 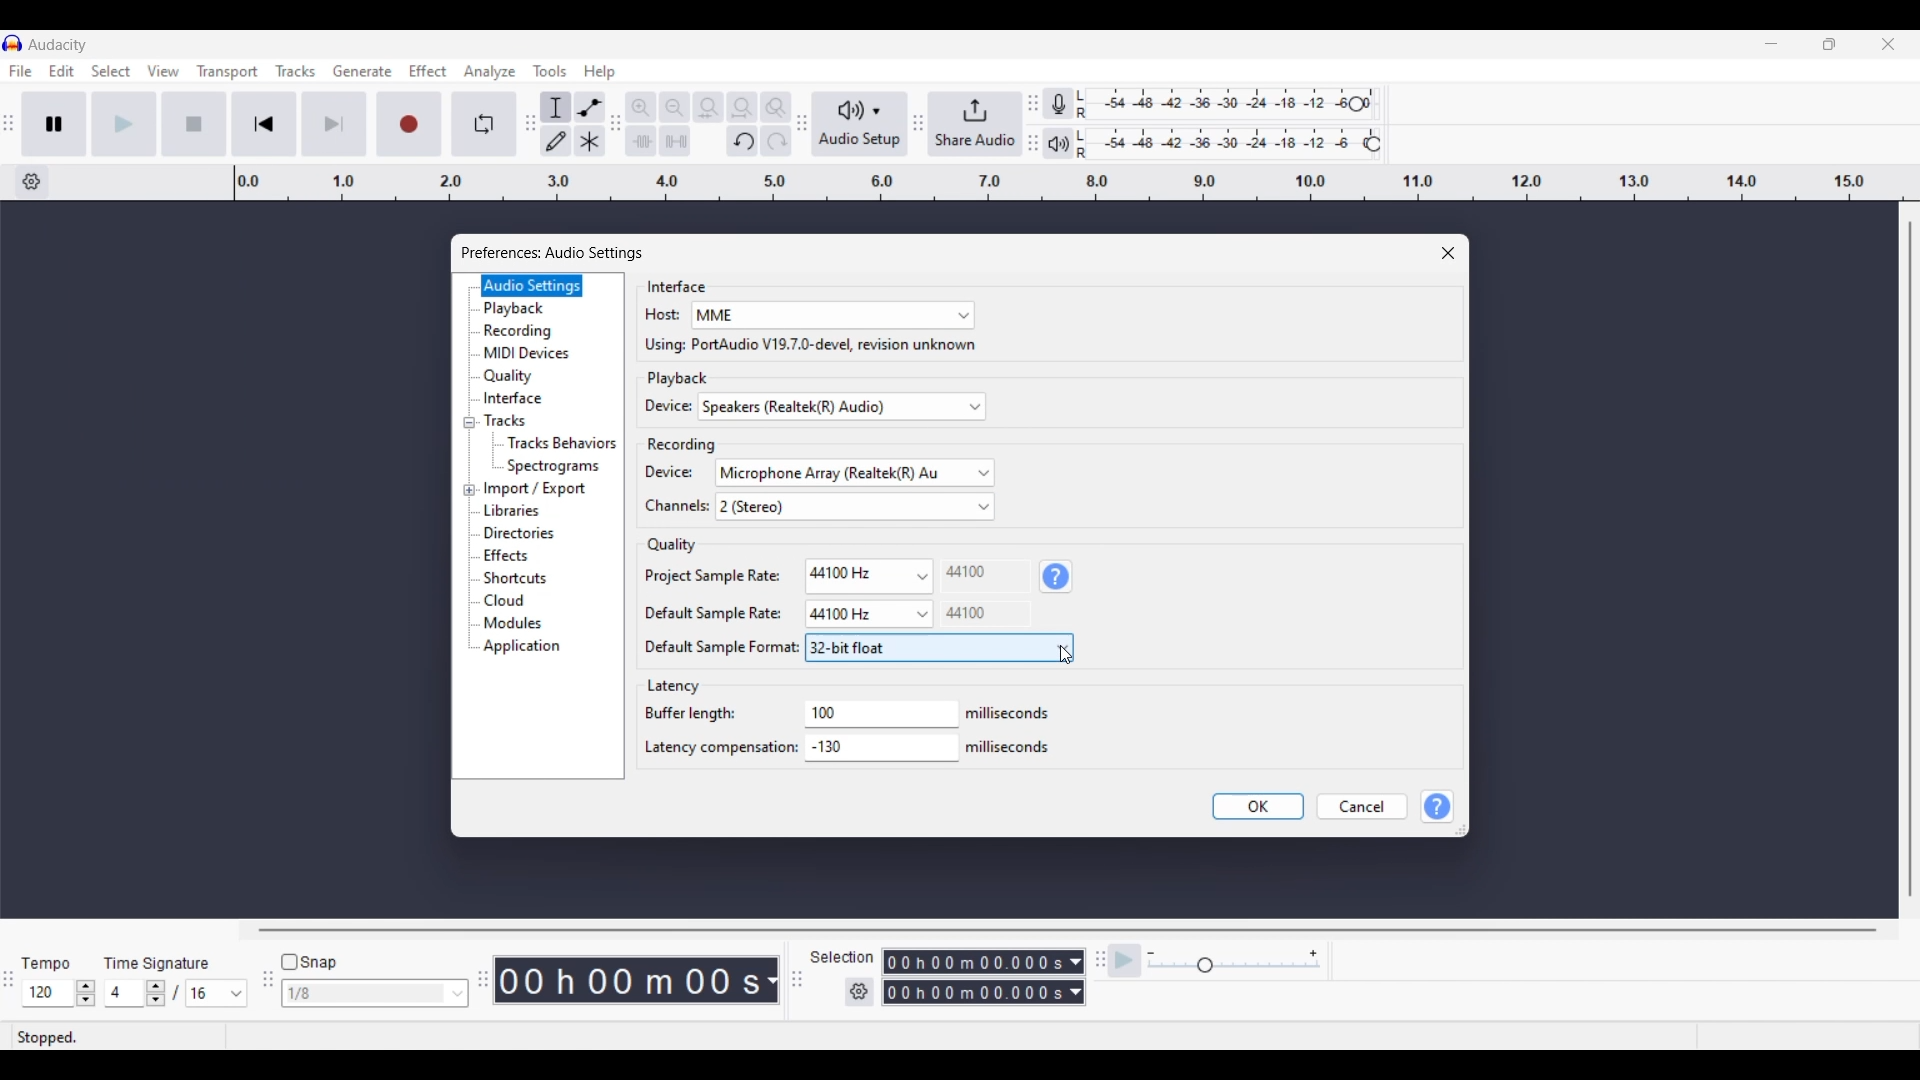 I want to click on Increase playback speed to maximum , so click(x=1314, y=954).